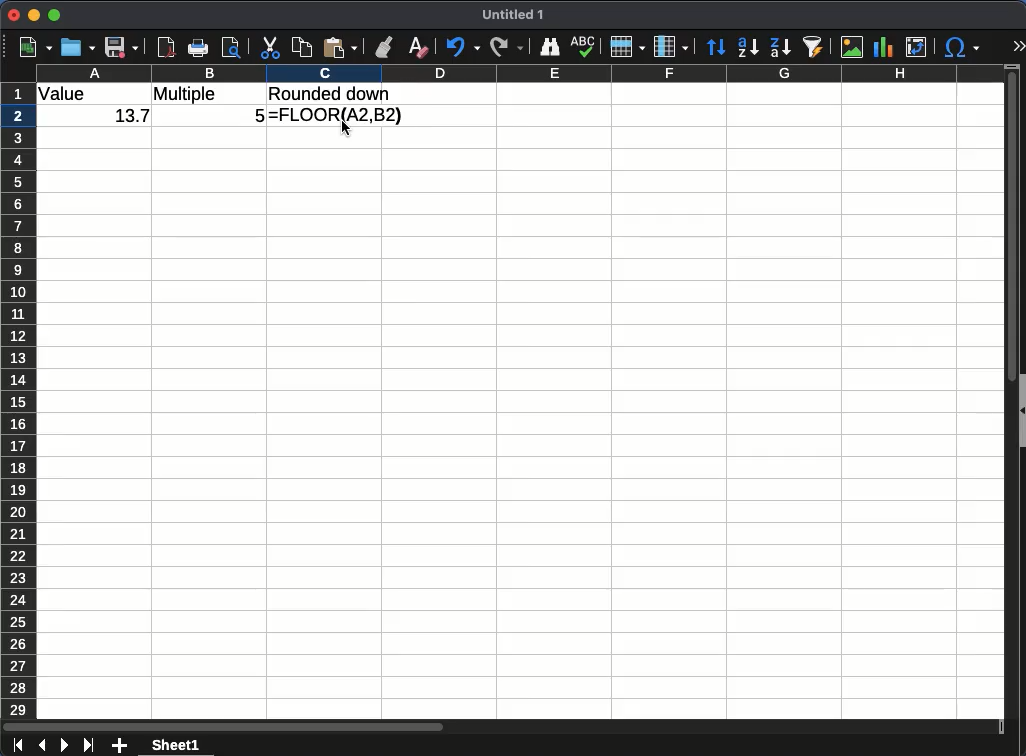 The width and height of the screenshot is (1026, 756). I want to click on sheet 1, so click(174, 746).